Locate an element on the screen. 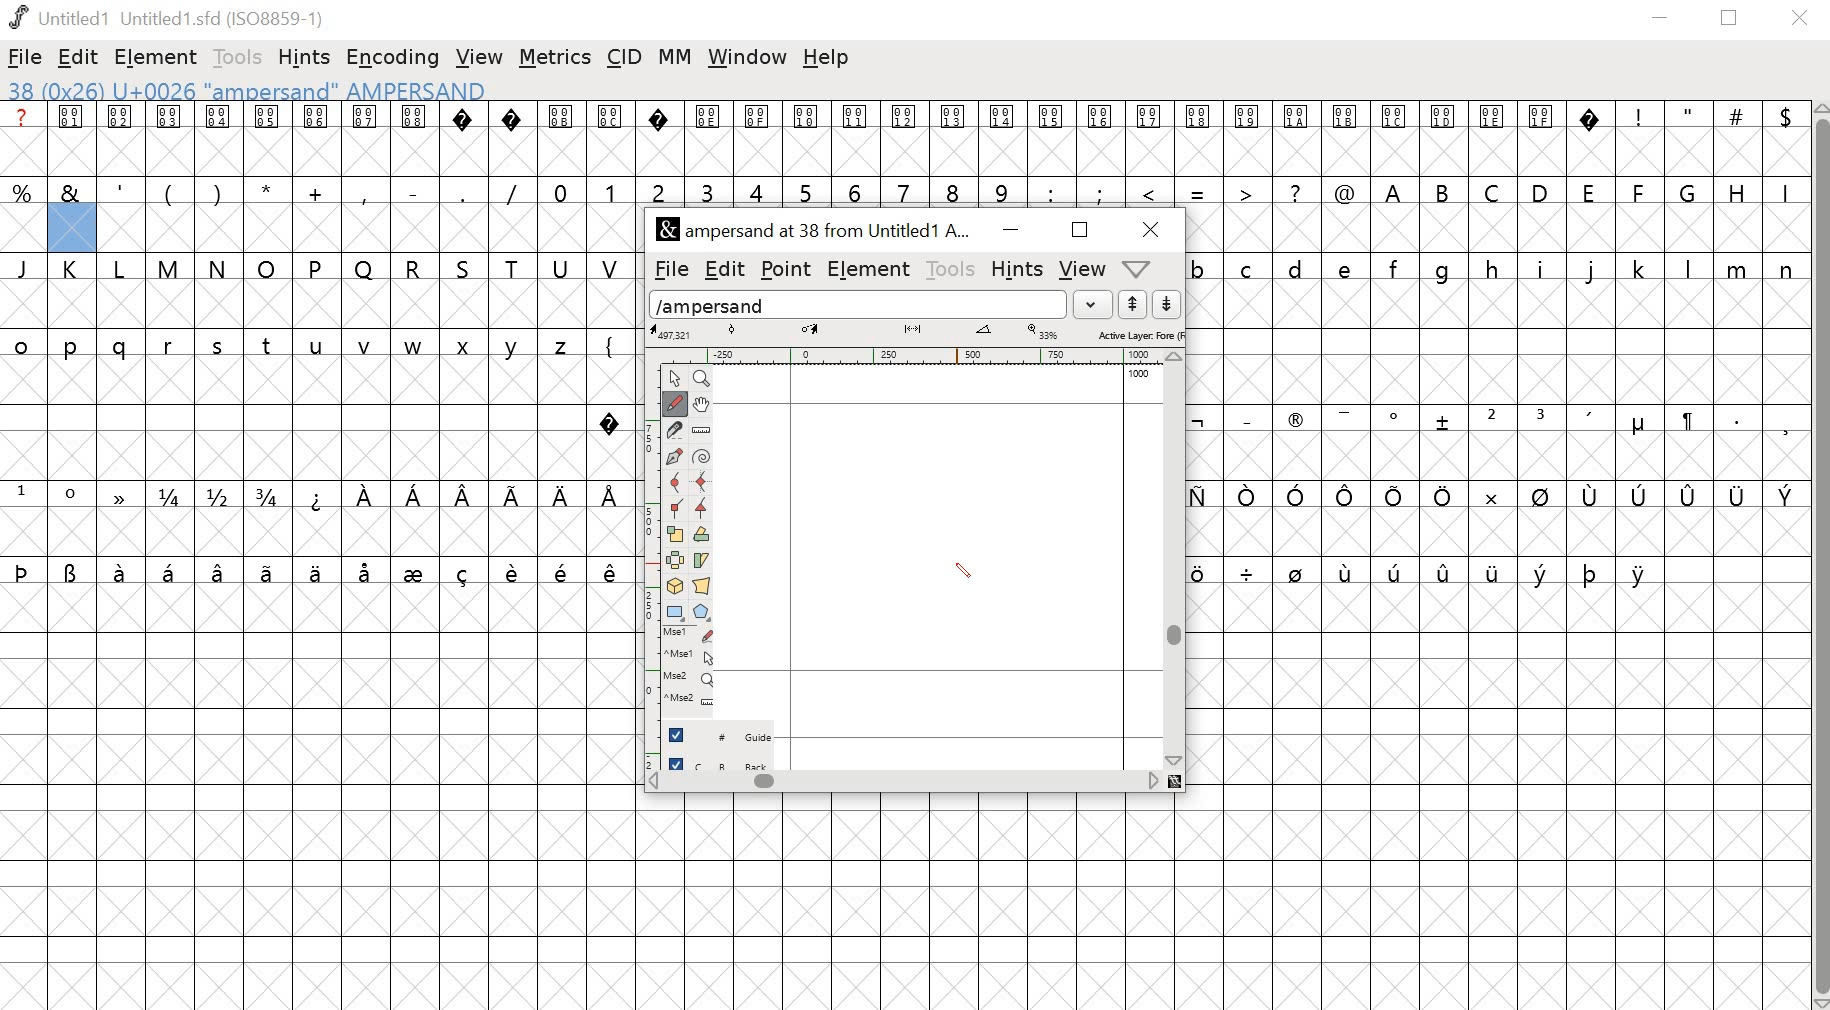 The image size is (1830, 1010). horizontal scrollbar is located at coordinates (914, 782).